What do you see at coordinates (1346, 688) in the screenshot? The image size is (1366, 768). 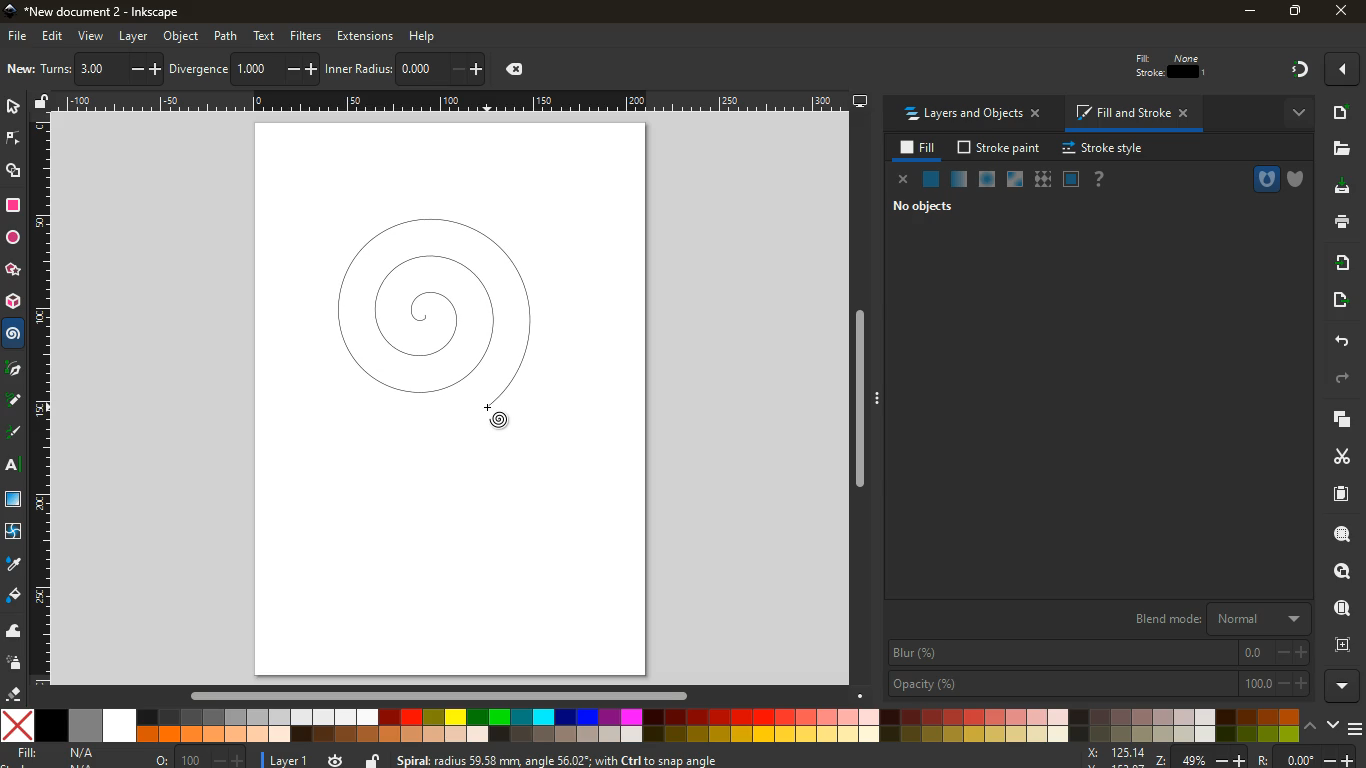 I see `` at bounding box center [1346, 688].